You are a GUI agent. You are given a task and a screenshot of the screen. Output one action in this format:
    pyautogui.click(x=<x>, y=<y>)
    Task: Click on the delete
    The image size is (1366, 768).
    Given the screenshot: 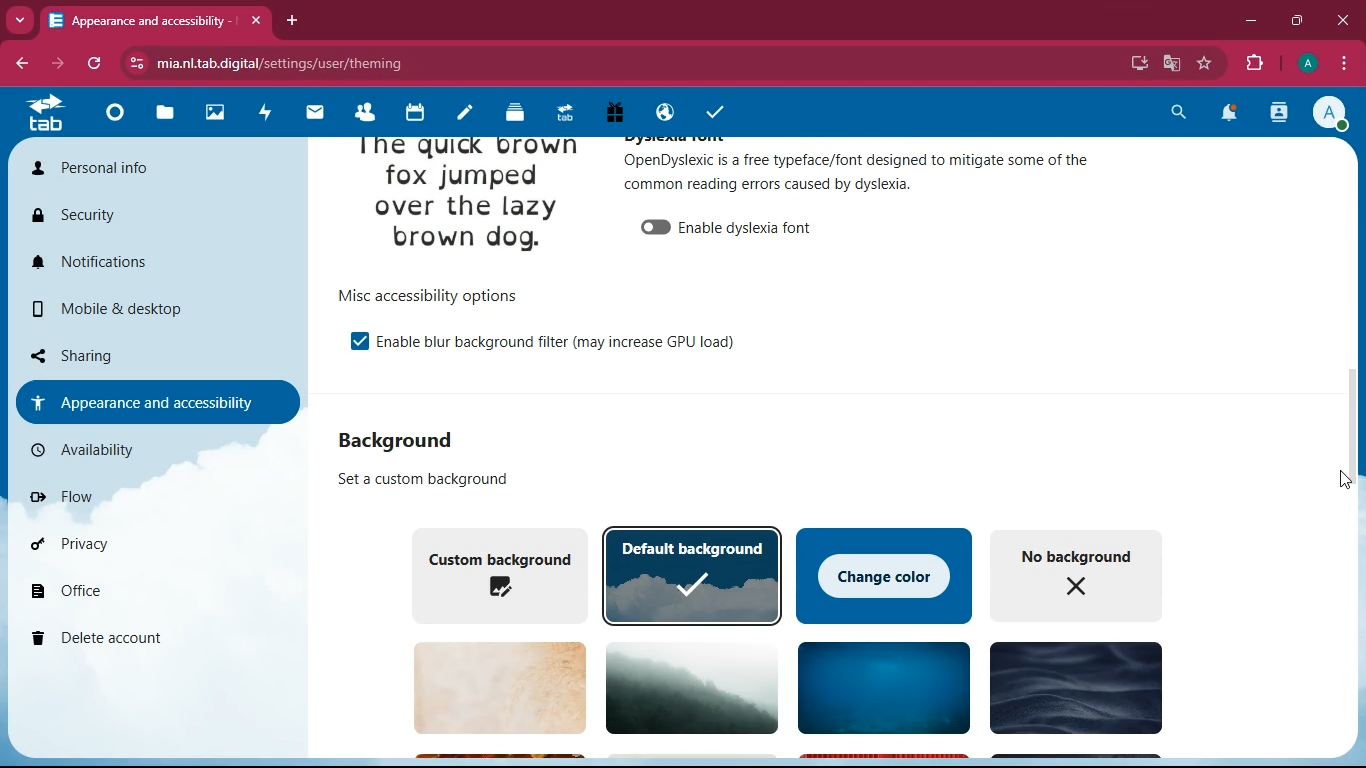 What is the action you would take?
    pyautogui.click(x=145, y=639)
    